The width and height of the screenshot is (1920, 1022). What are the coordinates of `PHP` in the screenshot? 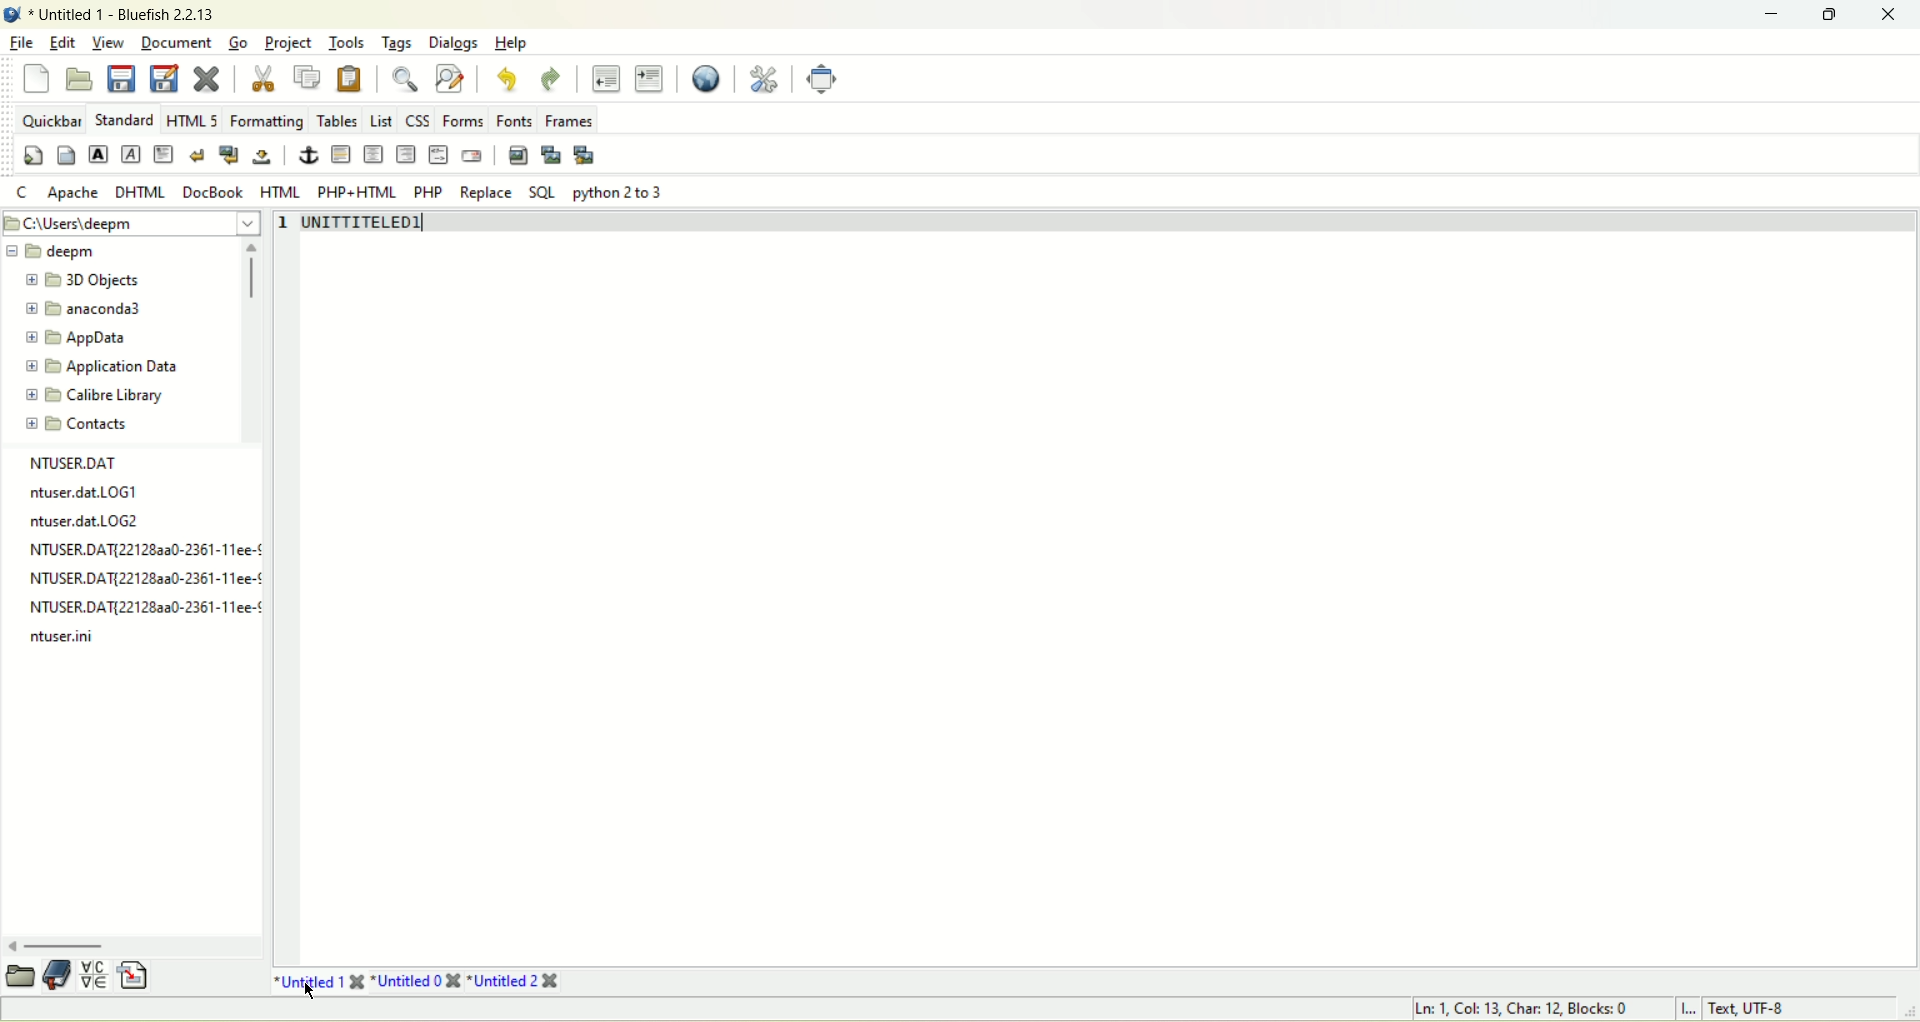 It's located at (426, 191).